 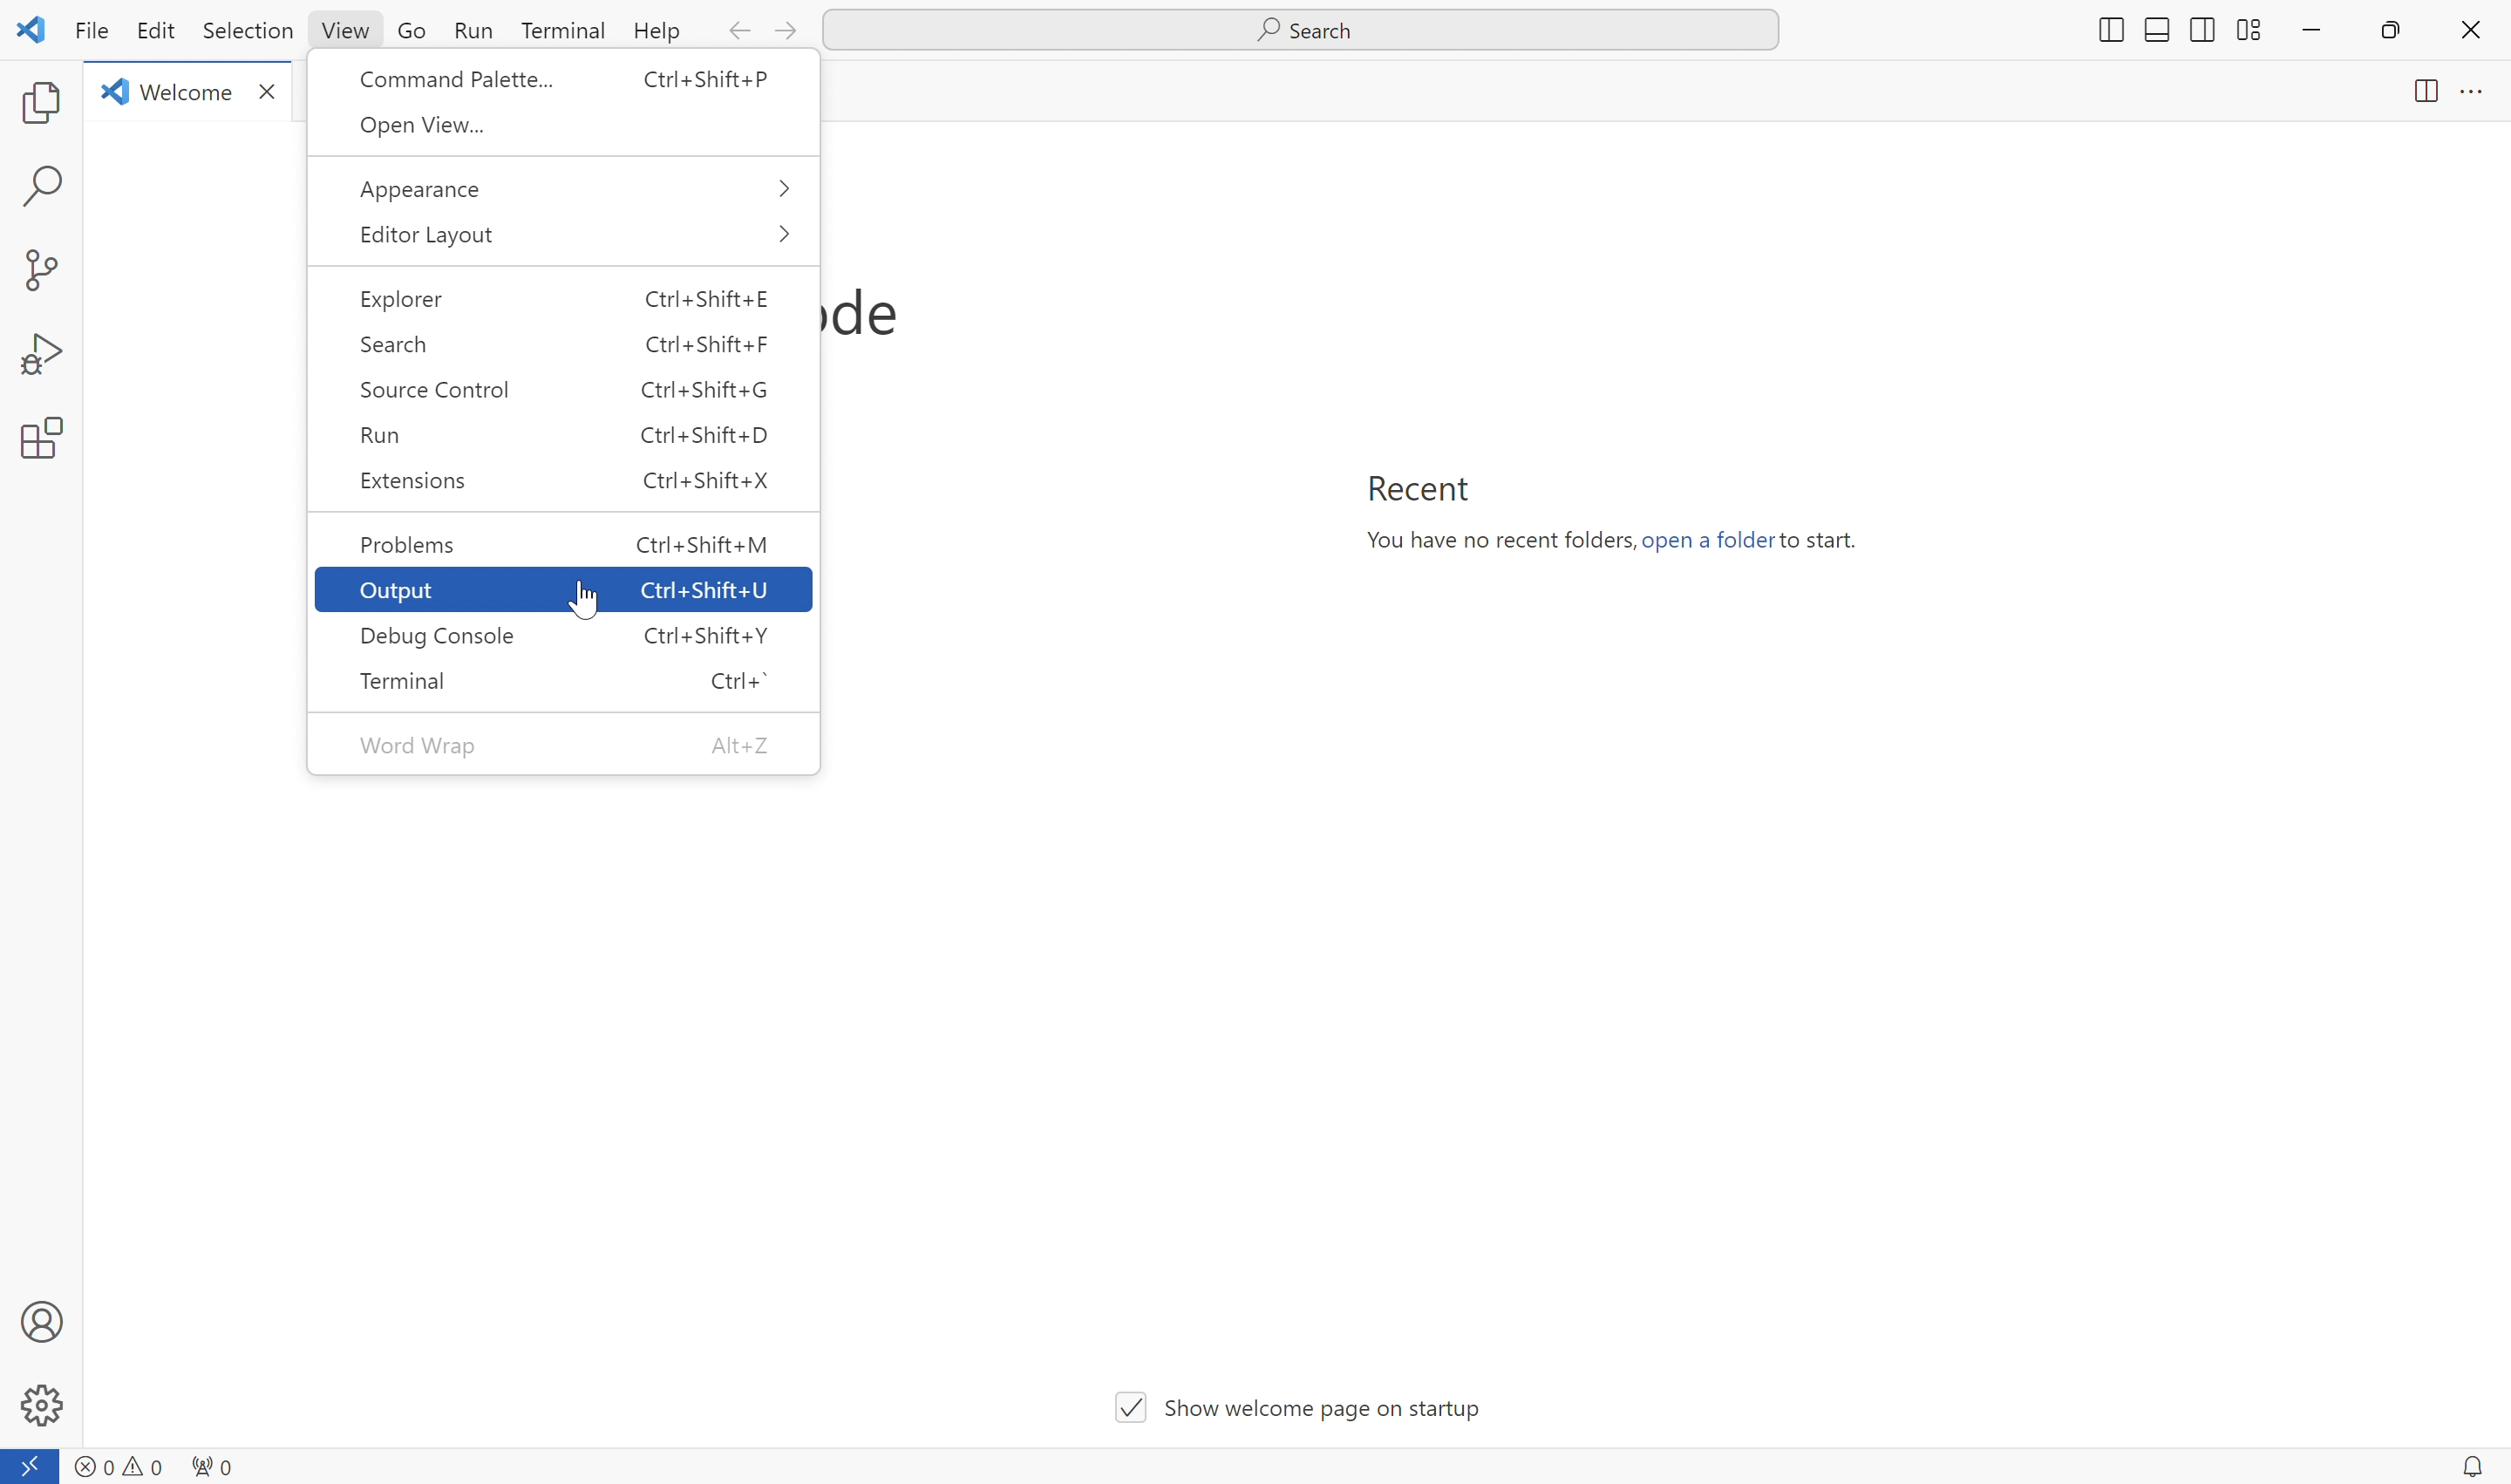 What do you see at coordinates (584, 601) in the screenshot?
I see `mouse pointer` at bounding box center [584, 601].